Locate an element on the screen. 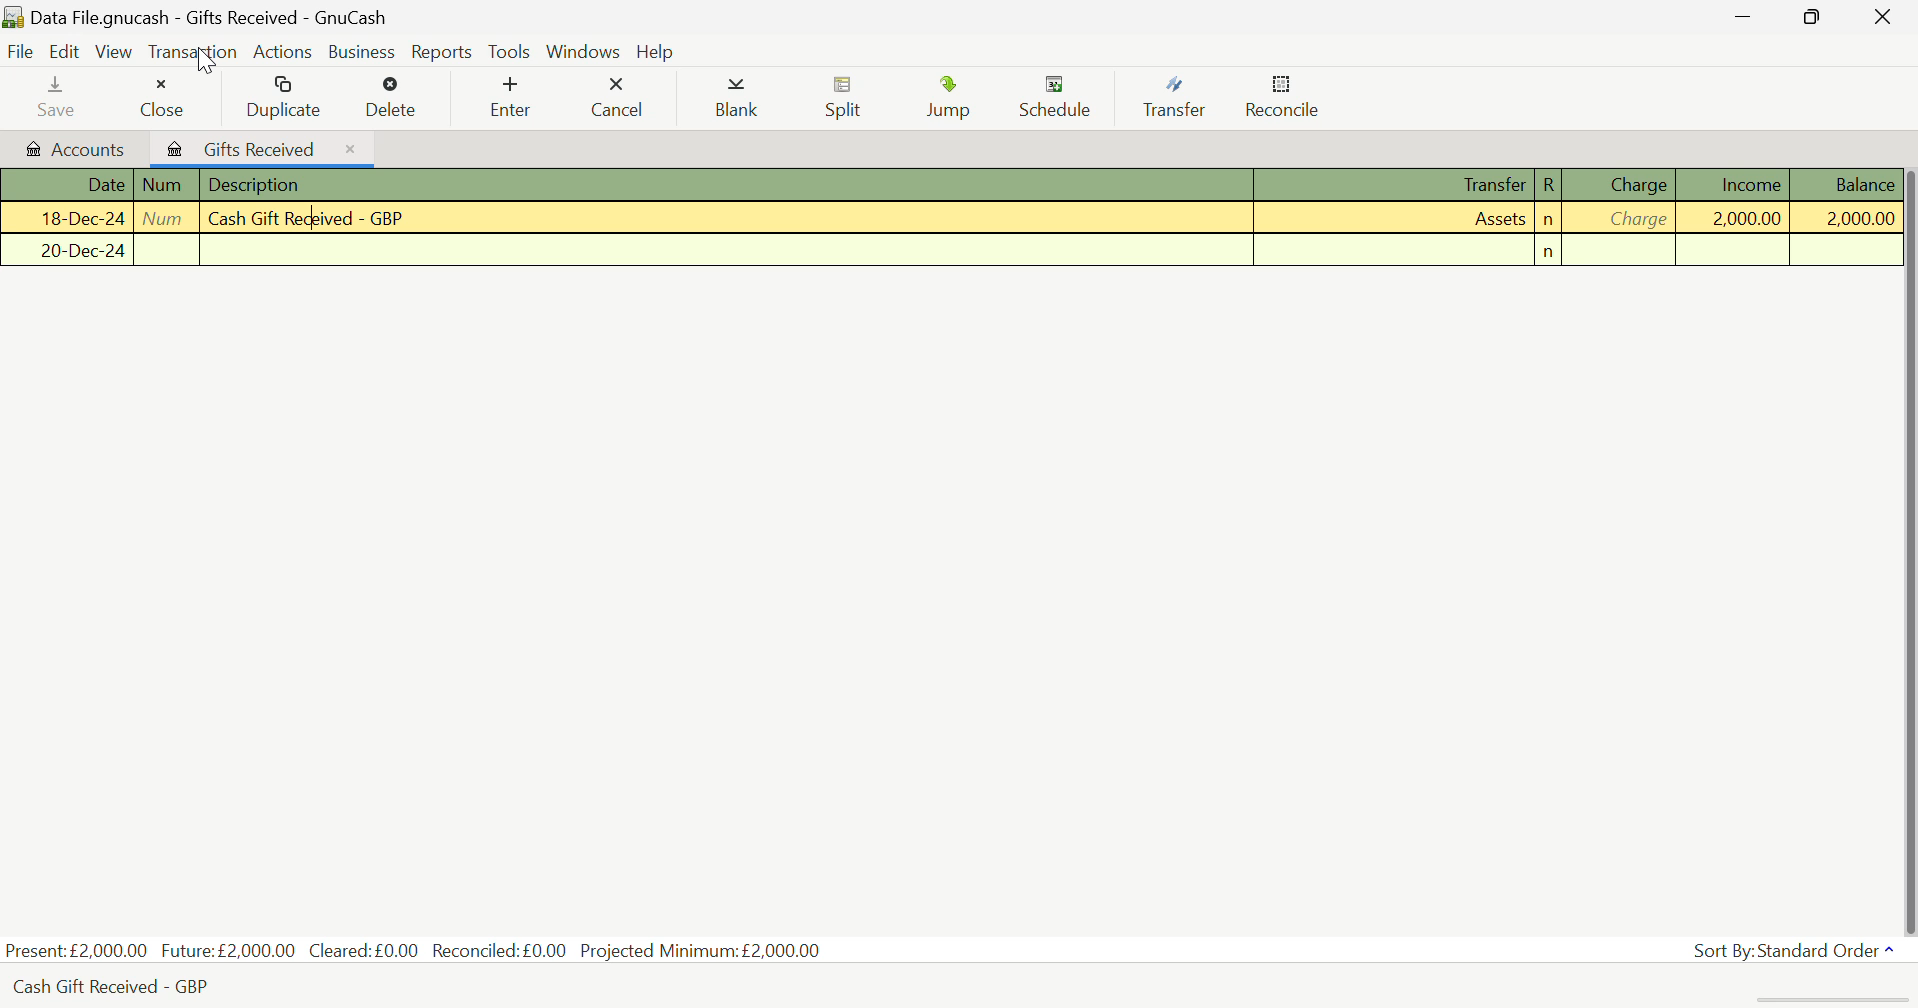 Image resolution: width=1918 pixels, height=1008 pixels. Edit is located at coordinates (68, 52).